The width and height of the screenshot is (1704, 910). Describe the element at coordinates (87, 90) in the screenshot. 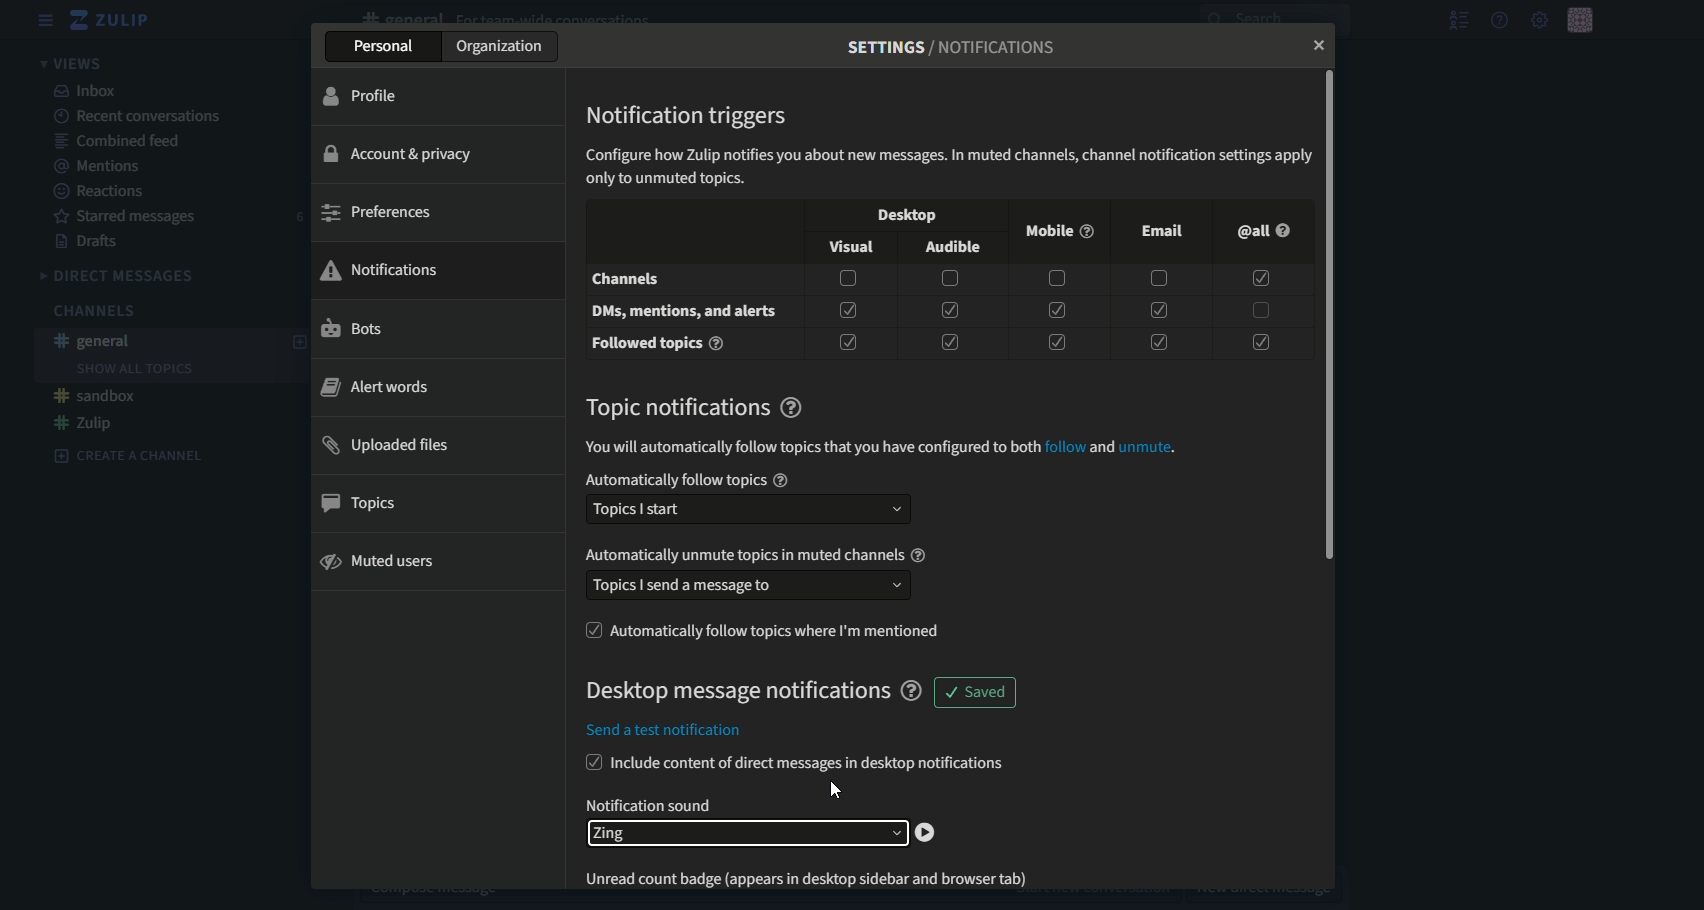

I see `inbox` at that location.